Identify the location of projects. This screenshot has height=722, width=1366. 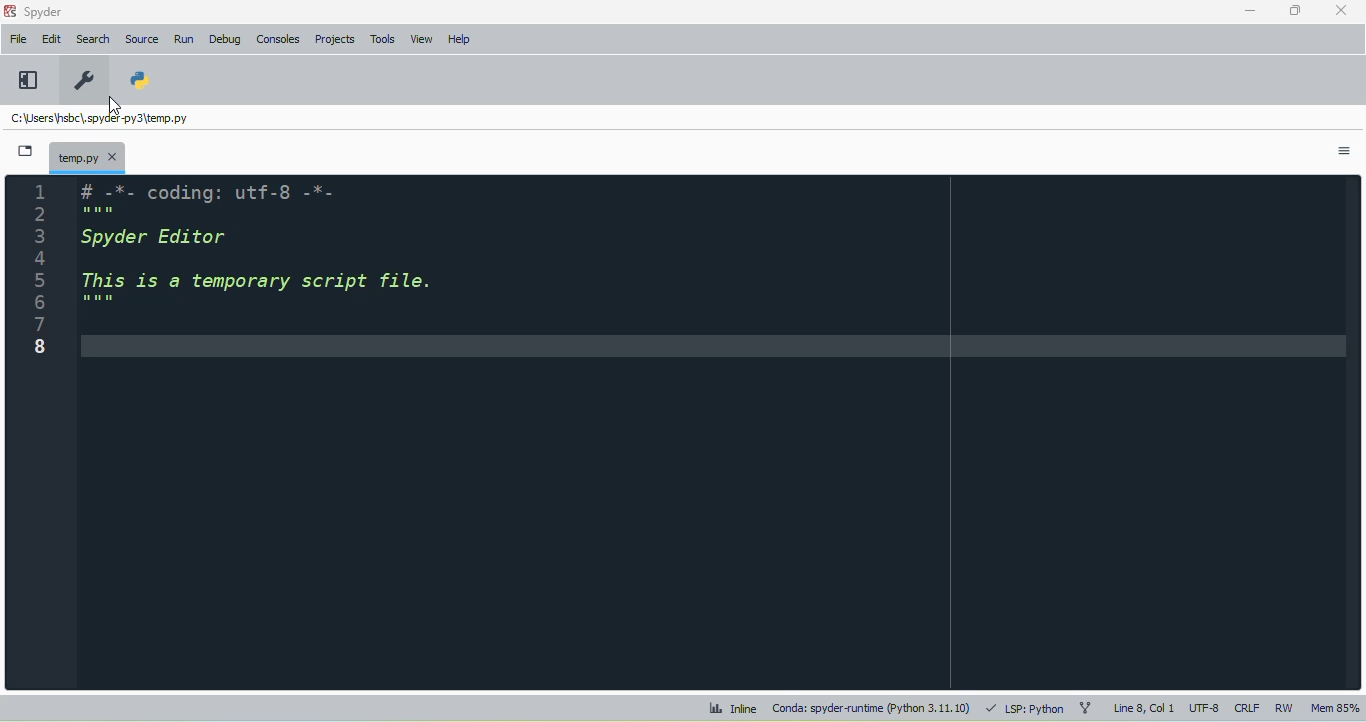
(336, 39).